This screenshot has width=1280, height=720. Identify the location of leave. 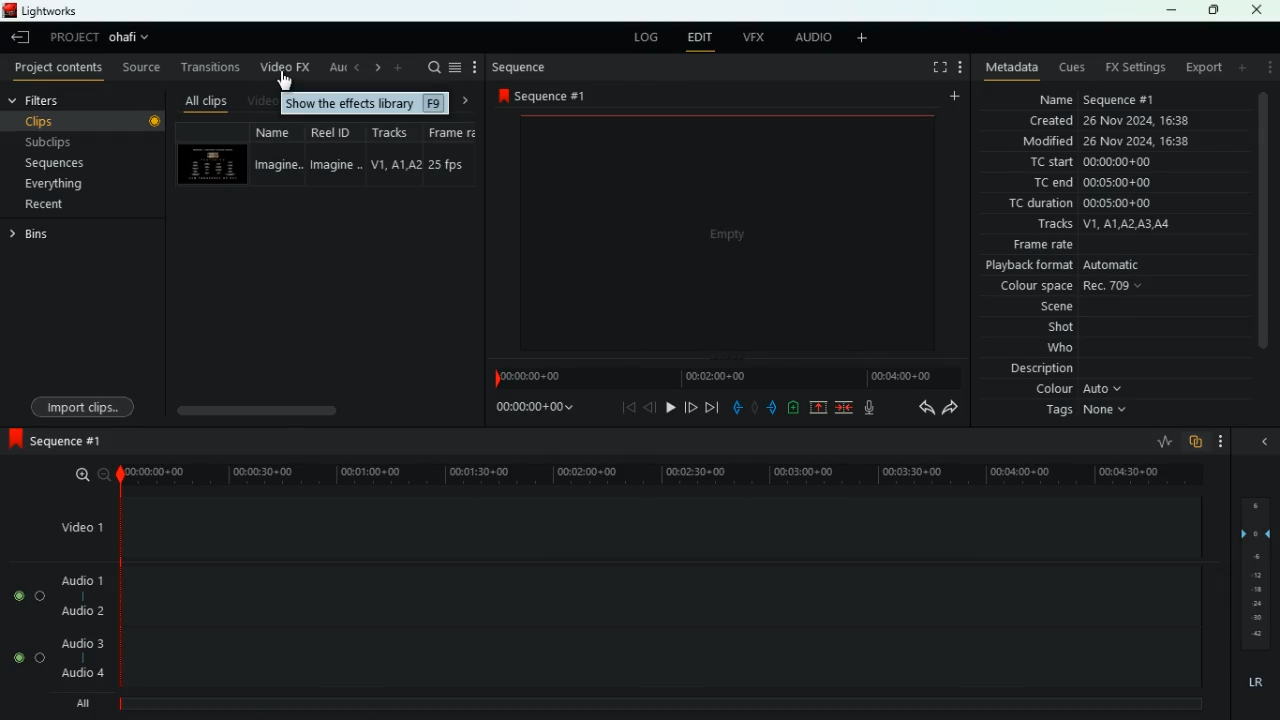
(18, 39).